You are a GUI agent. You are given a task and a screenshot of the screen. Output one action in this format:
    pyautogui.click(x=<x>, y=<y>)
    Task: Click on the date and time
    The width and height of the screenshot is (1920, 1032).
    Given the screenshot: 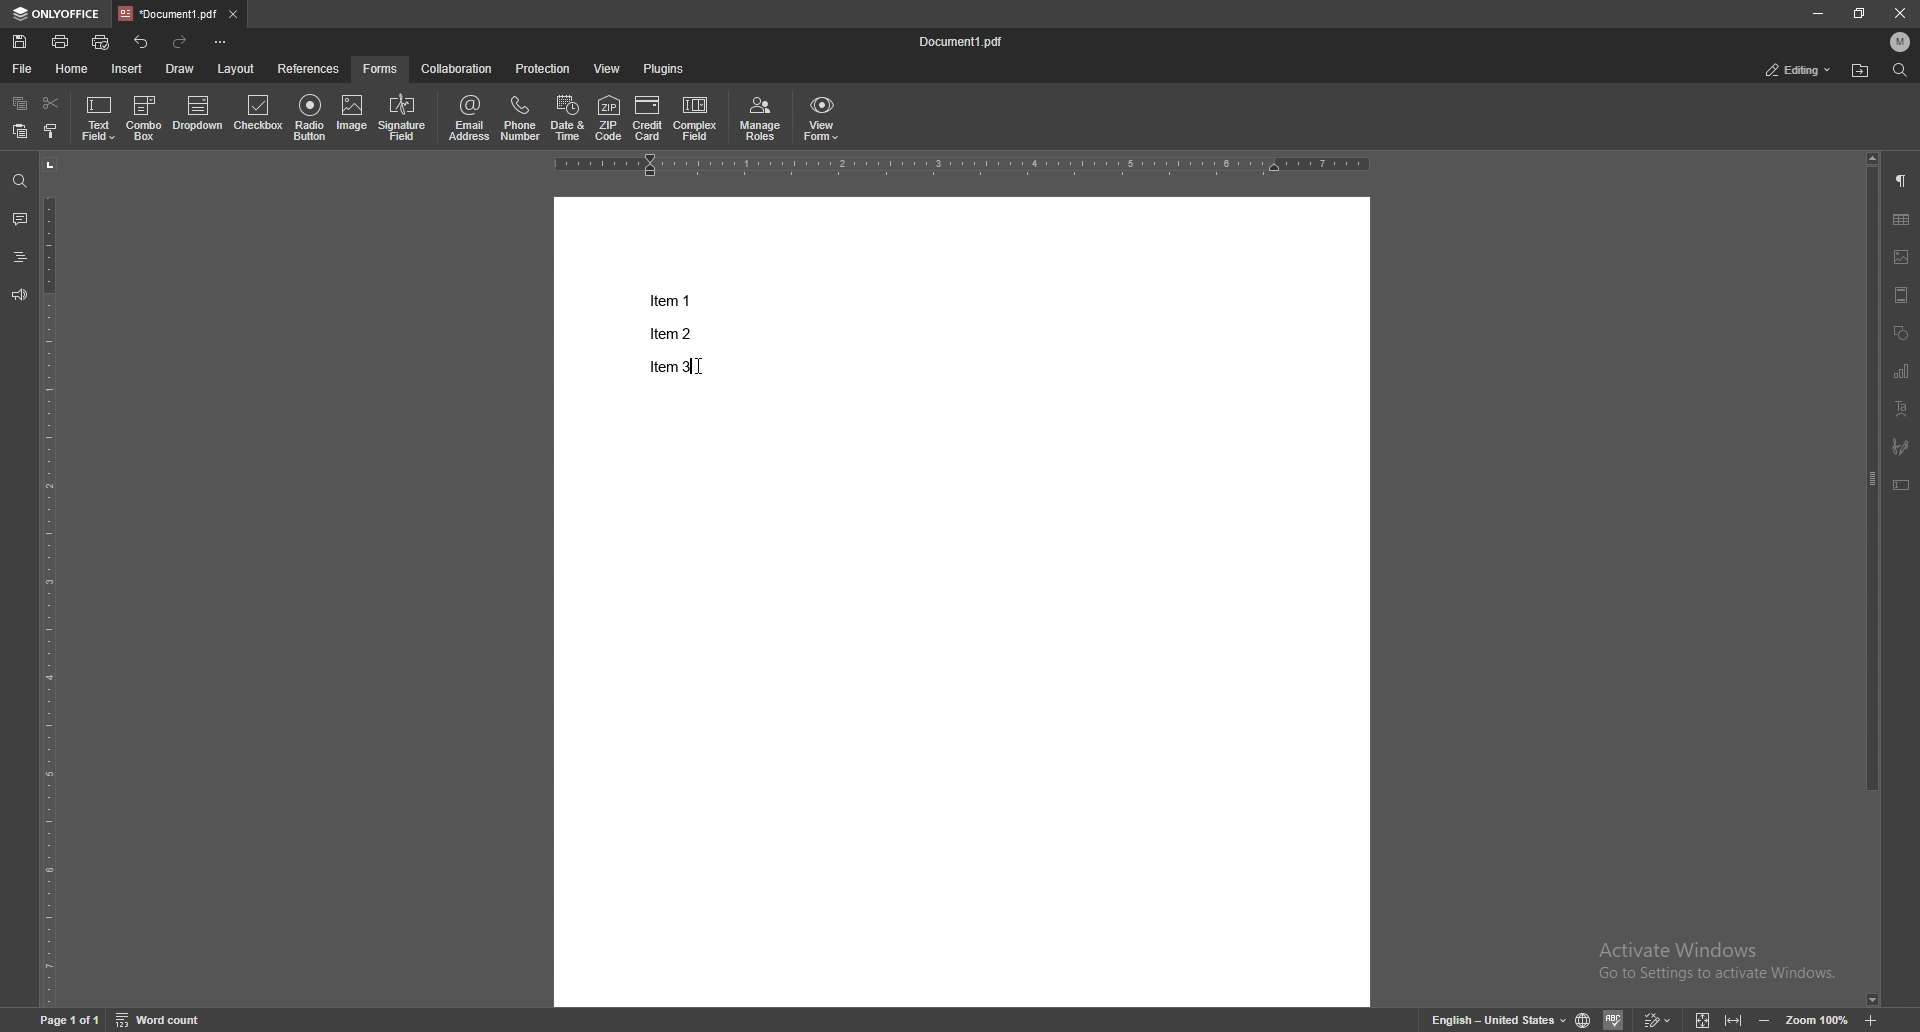 What is the action you would take?
    pyautogui.click(x=568, y=117)
    